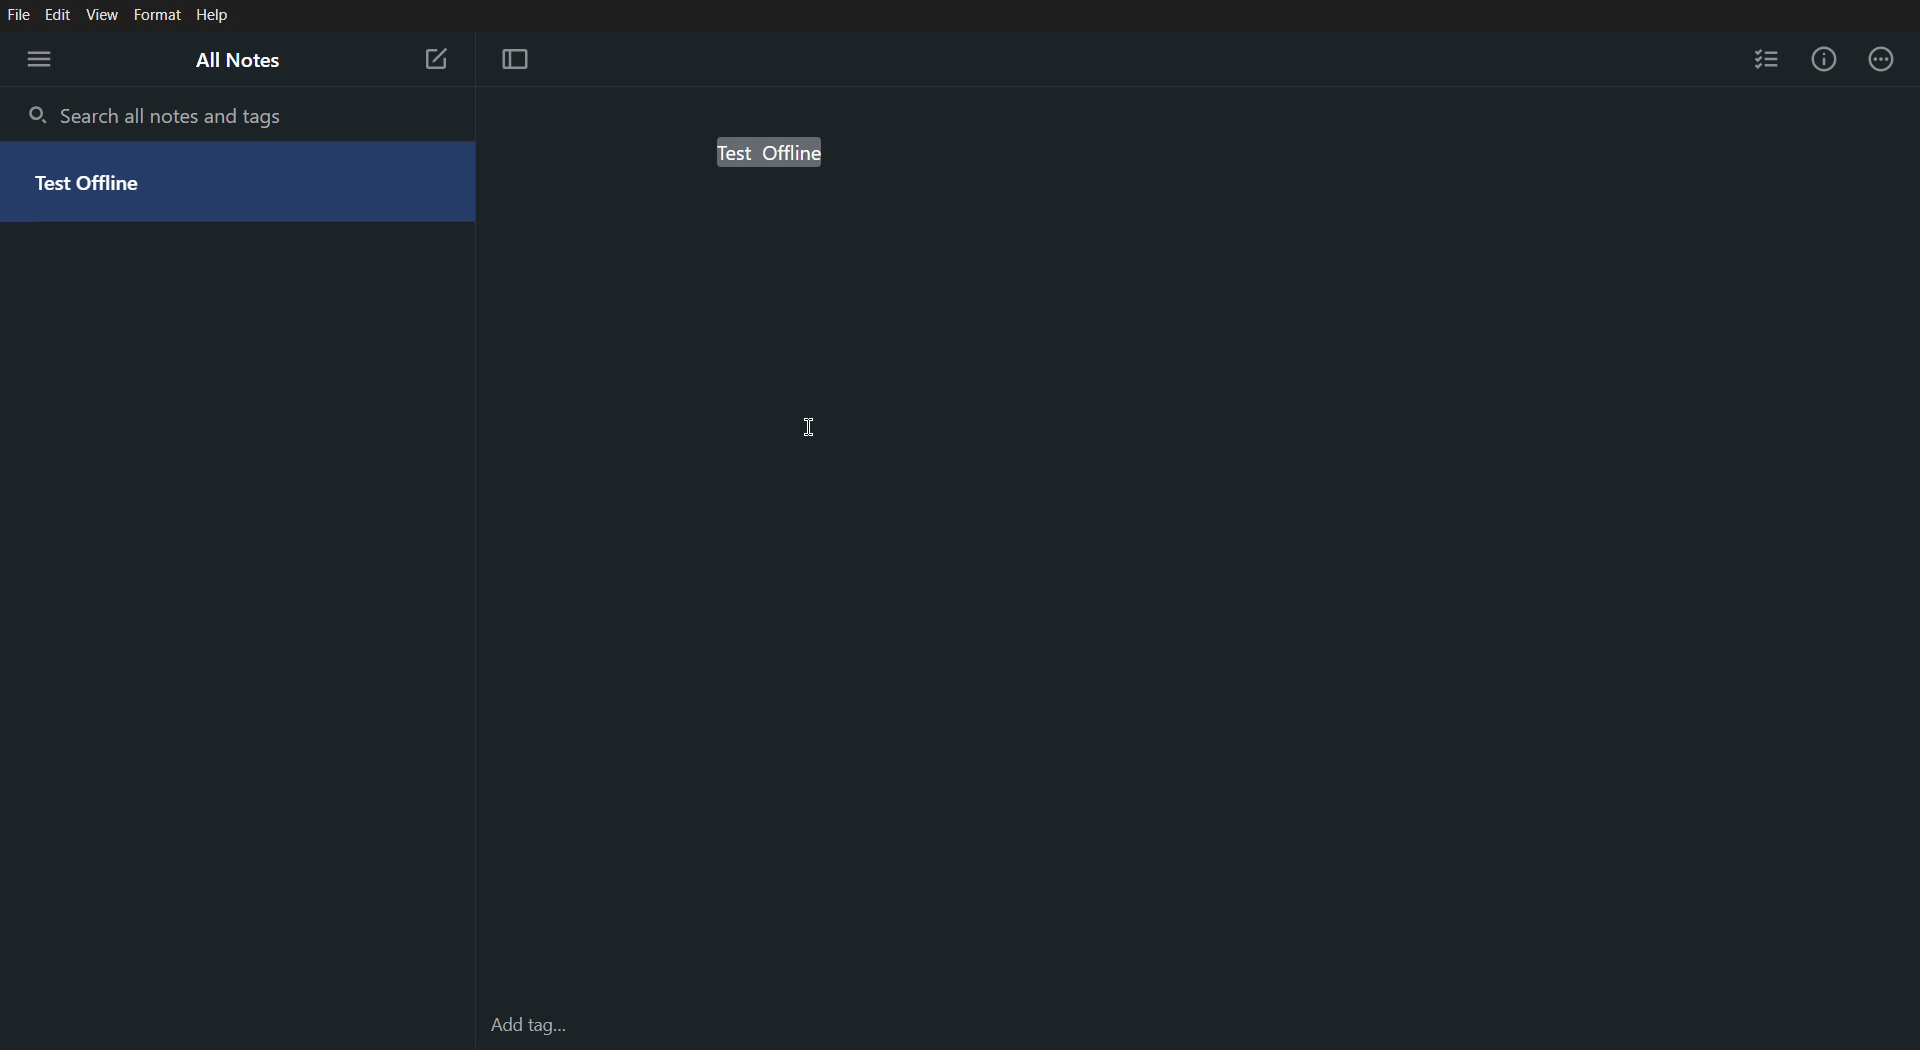 This screenshot has height=1050, width=1920. Describe the element at coordinates (158, 13) in the screenshot. I see `Format` at that location.